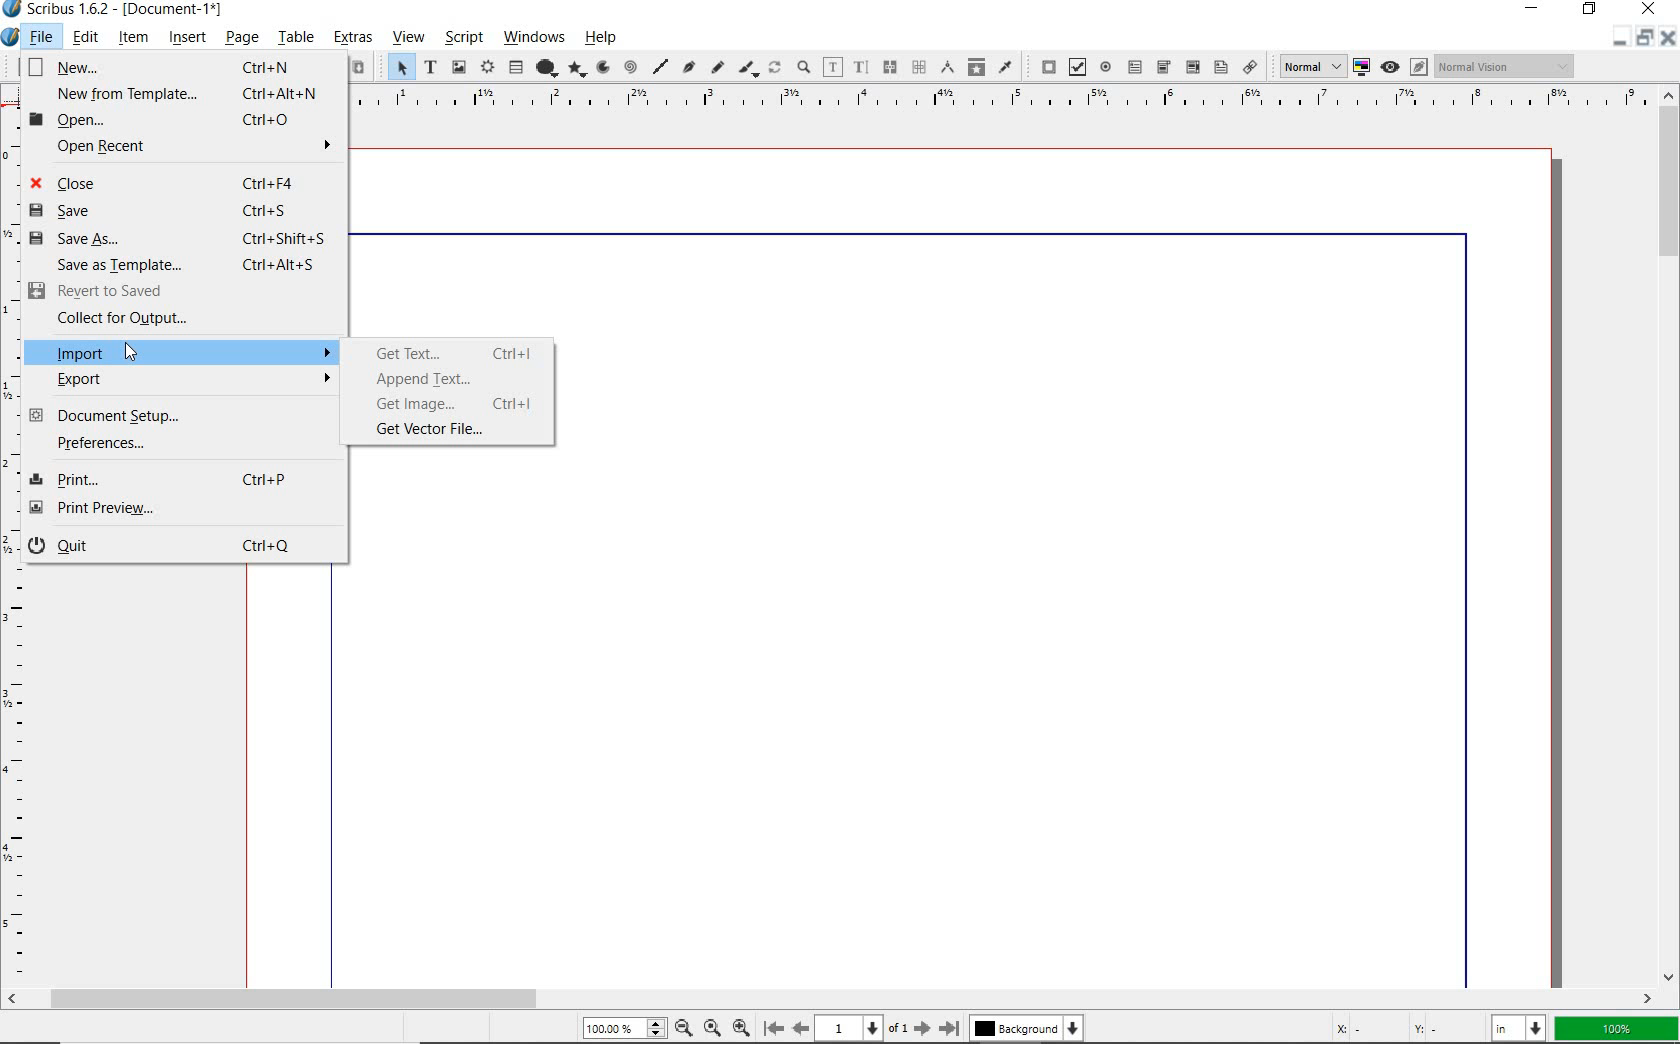 This screenshot has height=1044, width=1680. I want to click on Open Recent, so click(184, 147).